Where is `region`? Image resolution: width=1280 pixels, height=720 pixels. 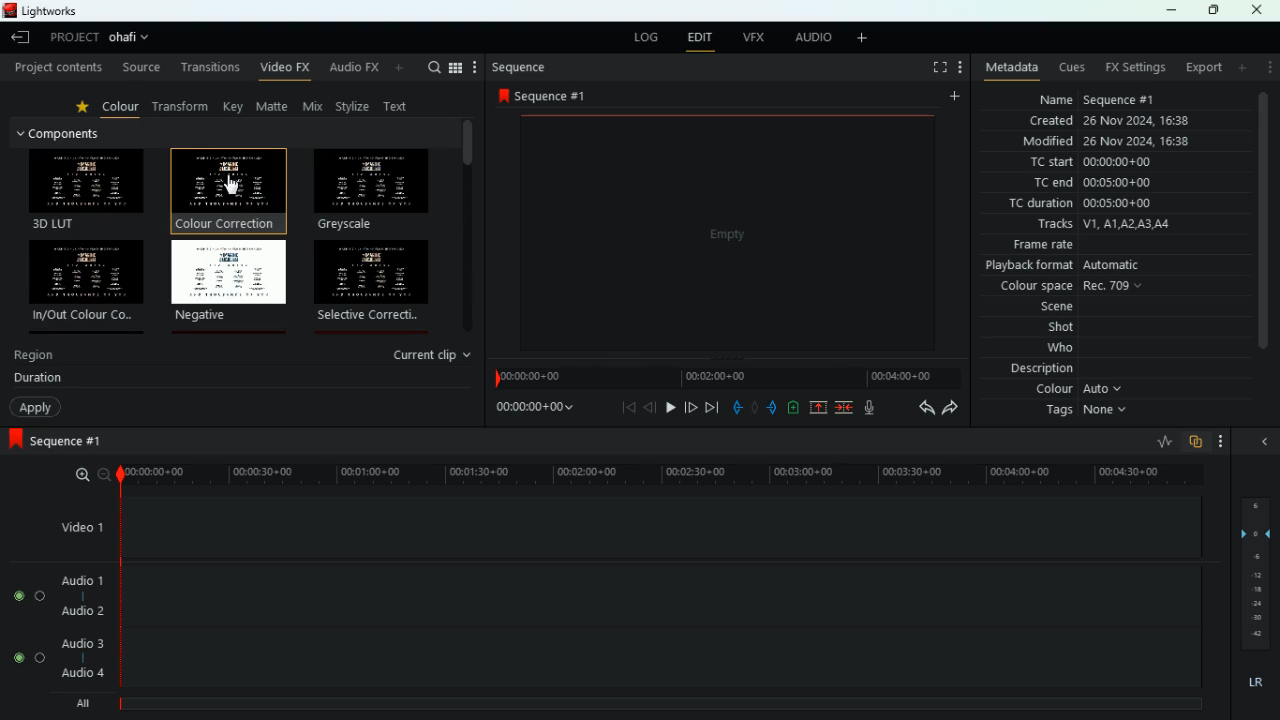
region is located at coordinates (36, 358).